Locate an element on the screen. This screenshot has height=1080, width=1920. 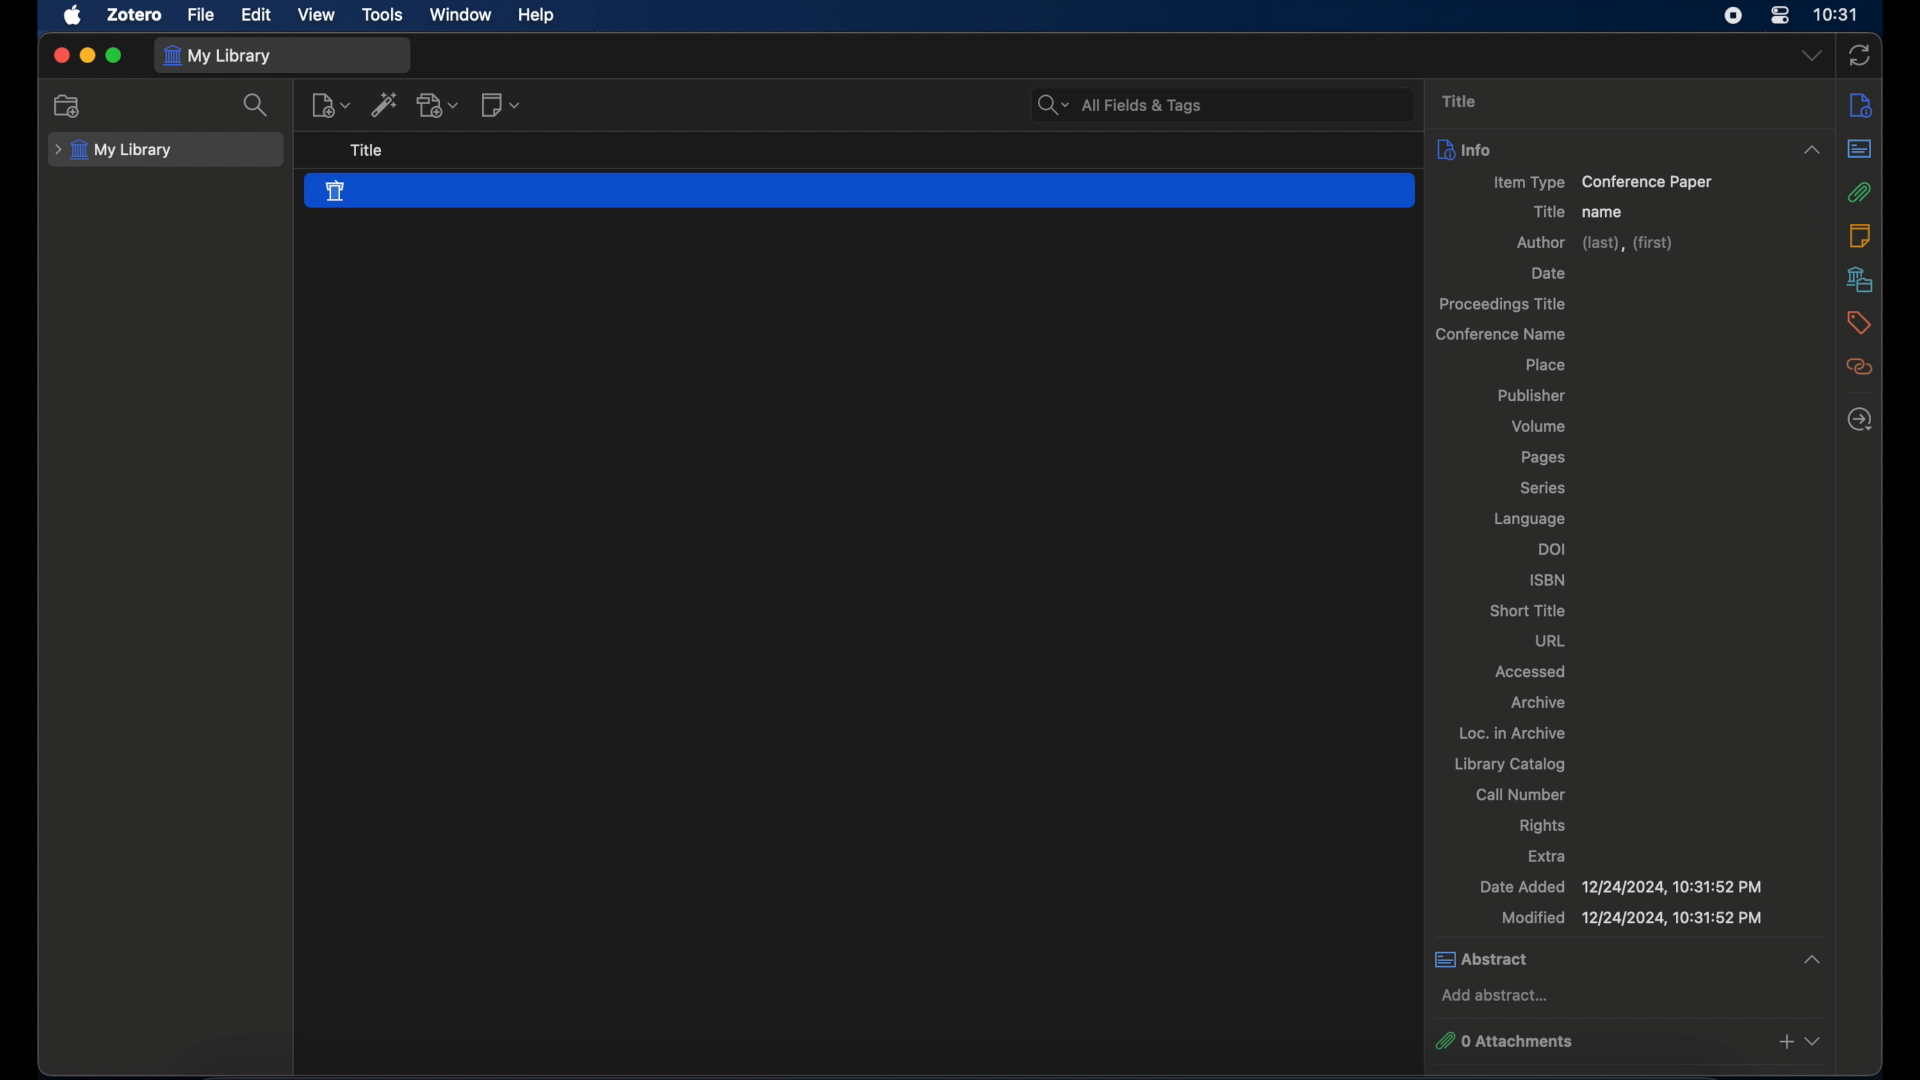
archive is located at coordinates (1541, 702).